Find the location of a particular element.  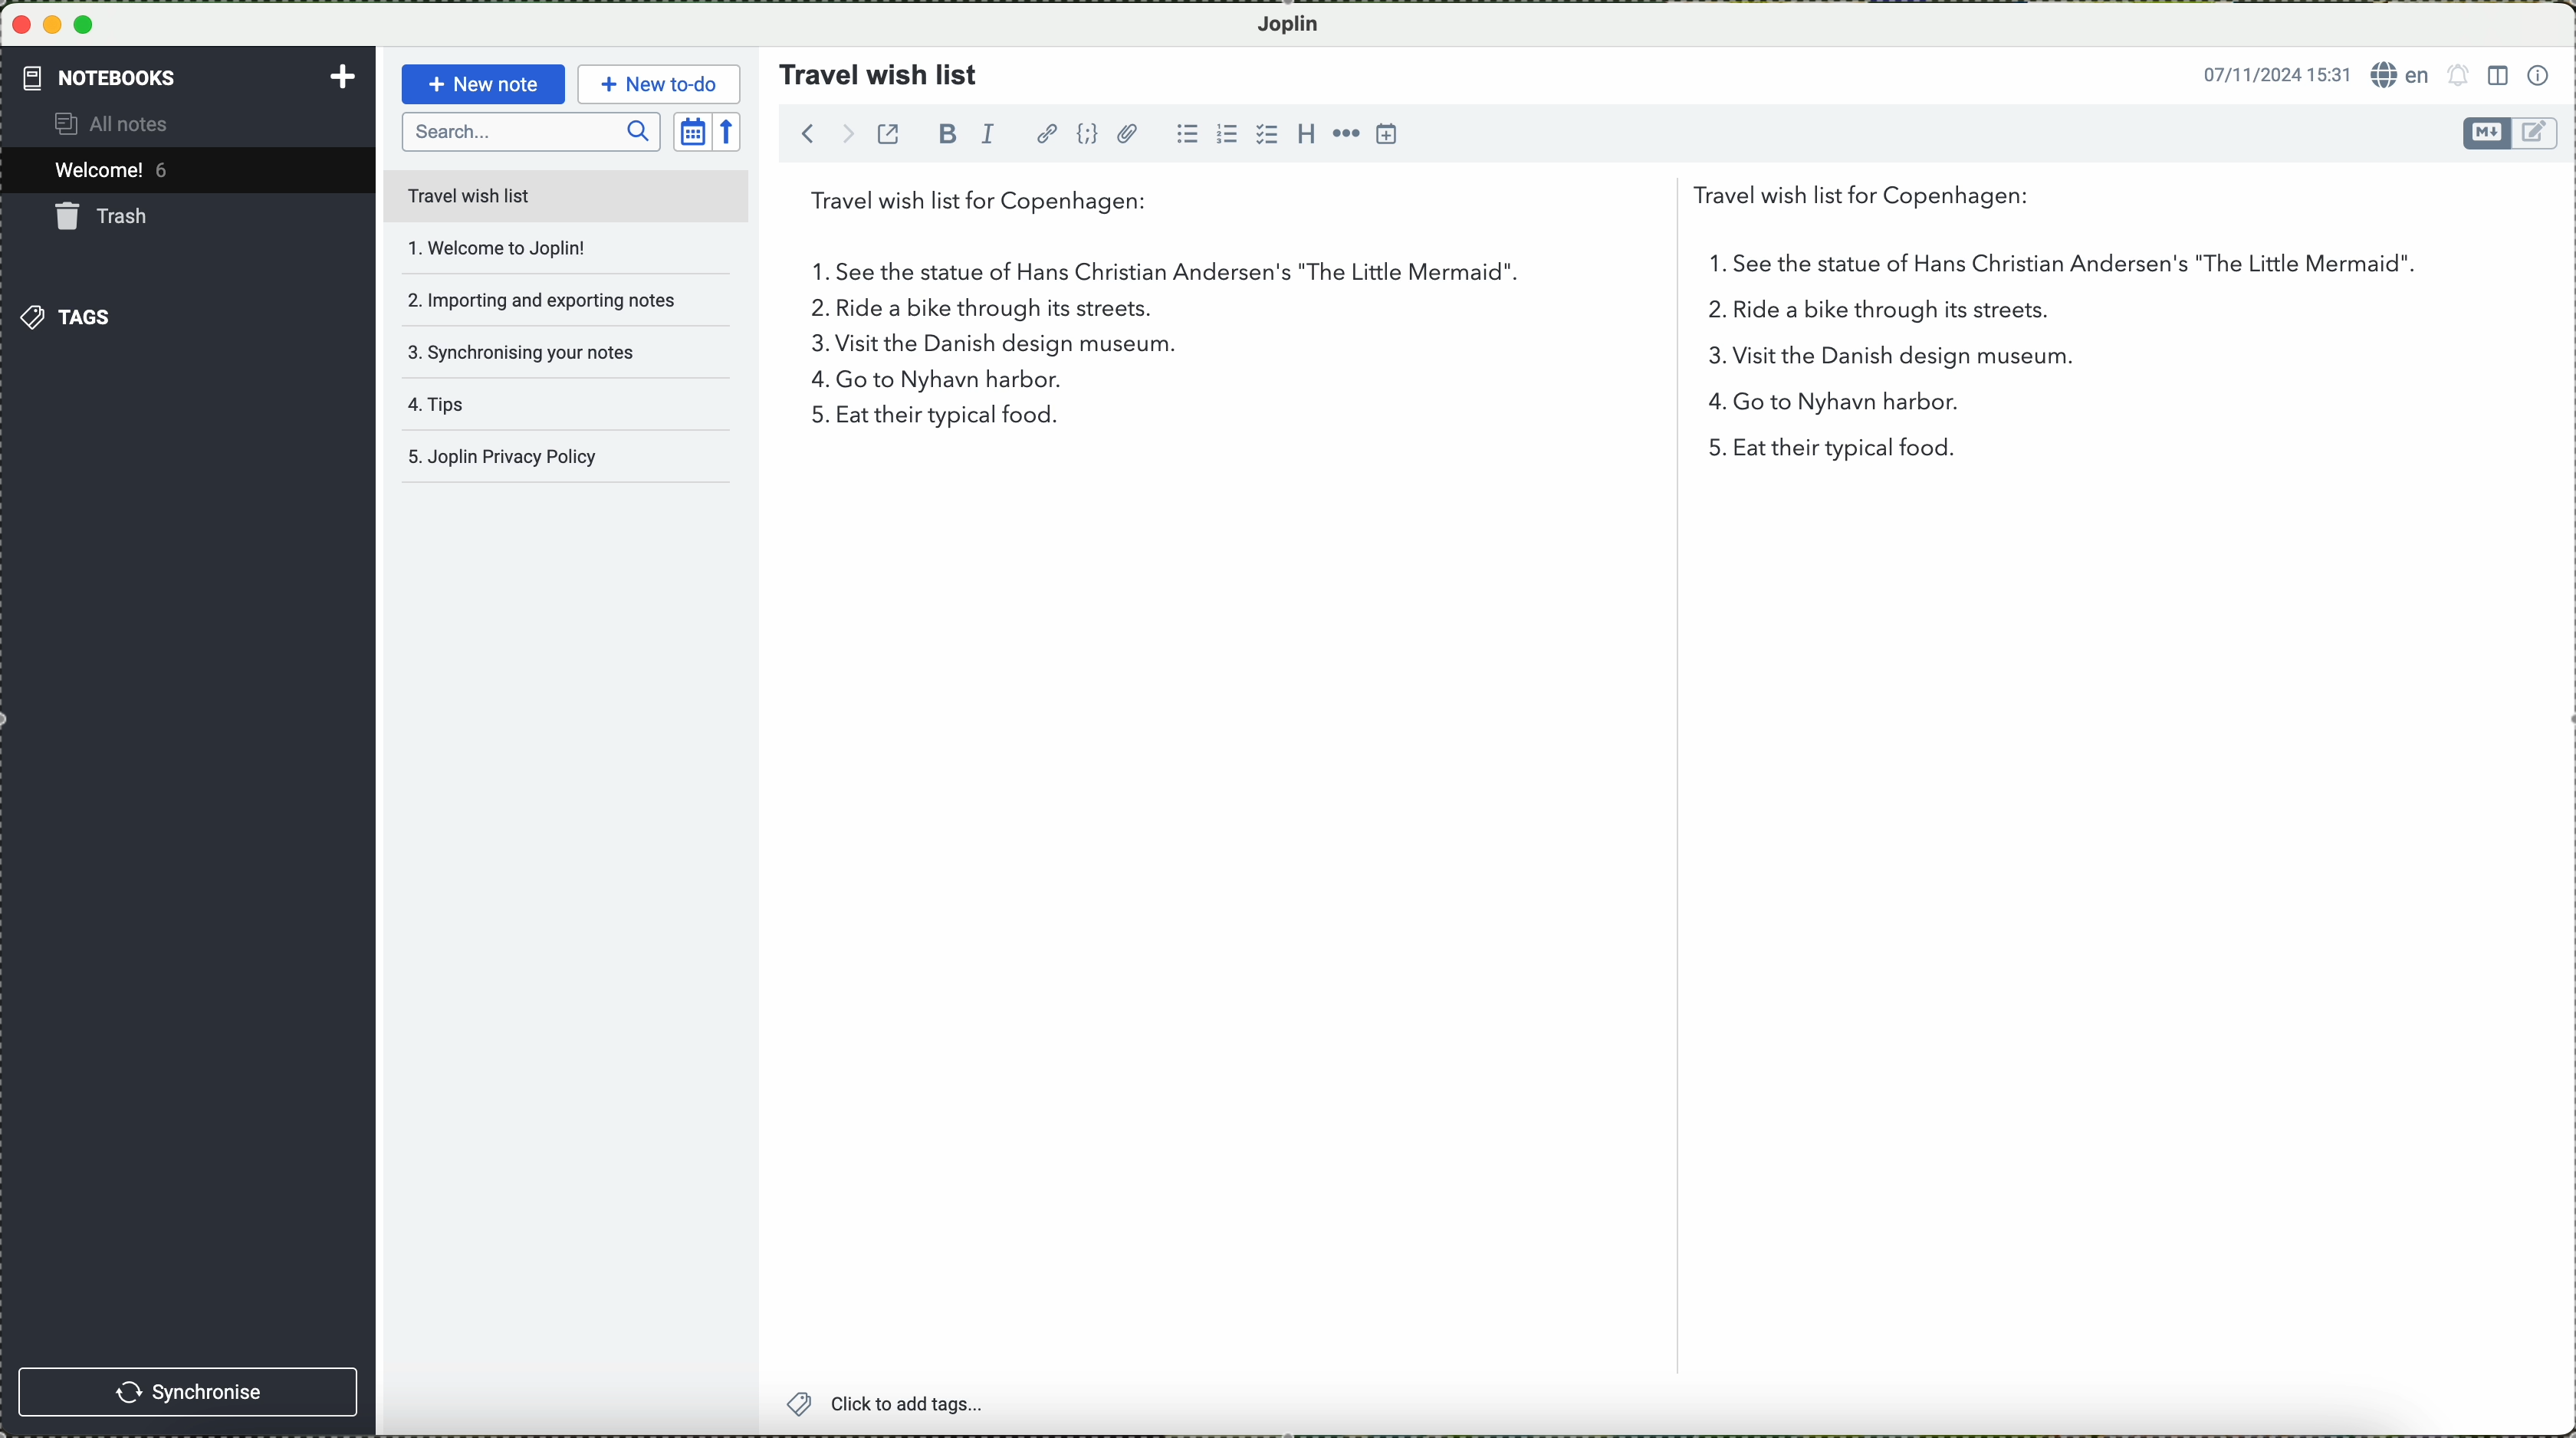

travel wish list for Copenhagen: is located at coordinates (1431, 205).